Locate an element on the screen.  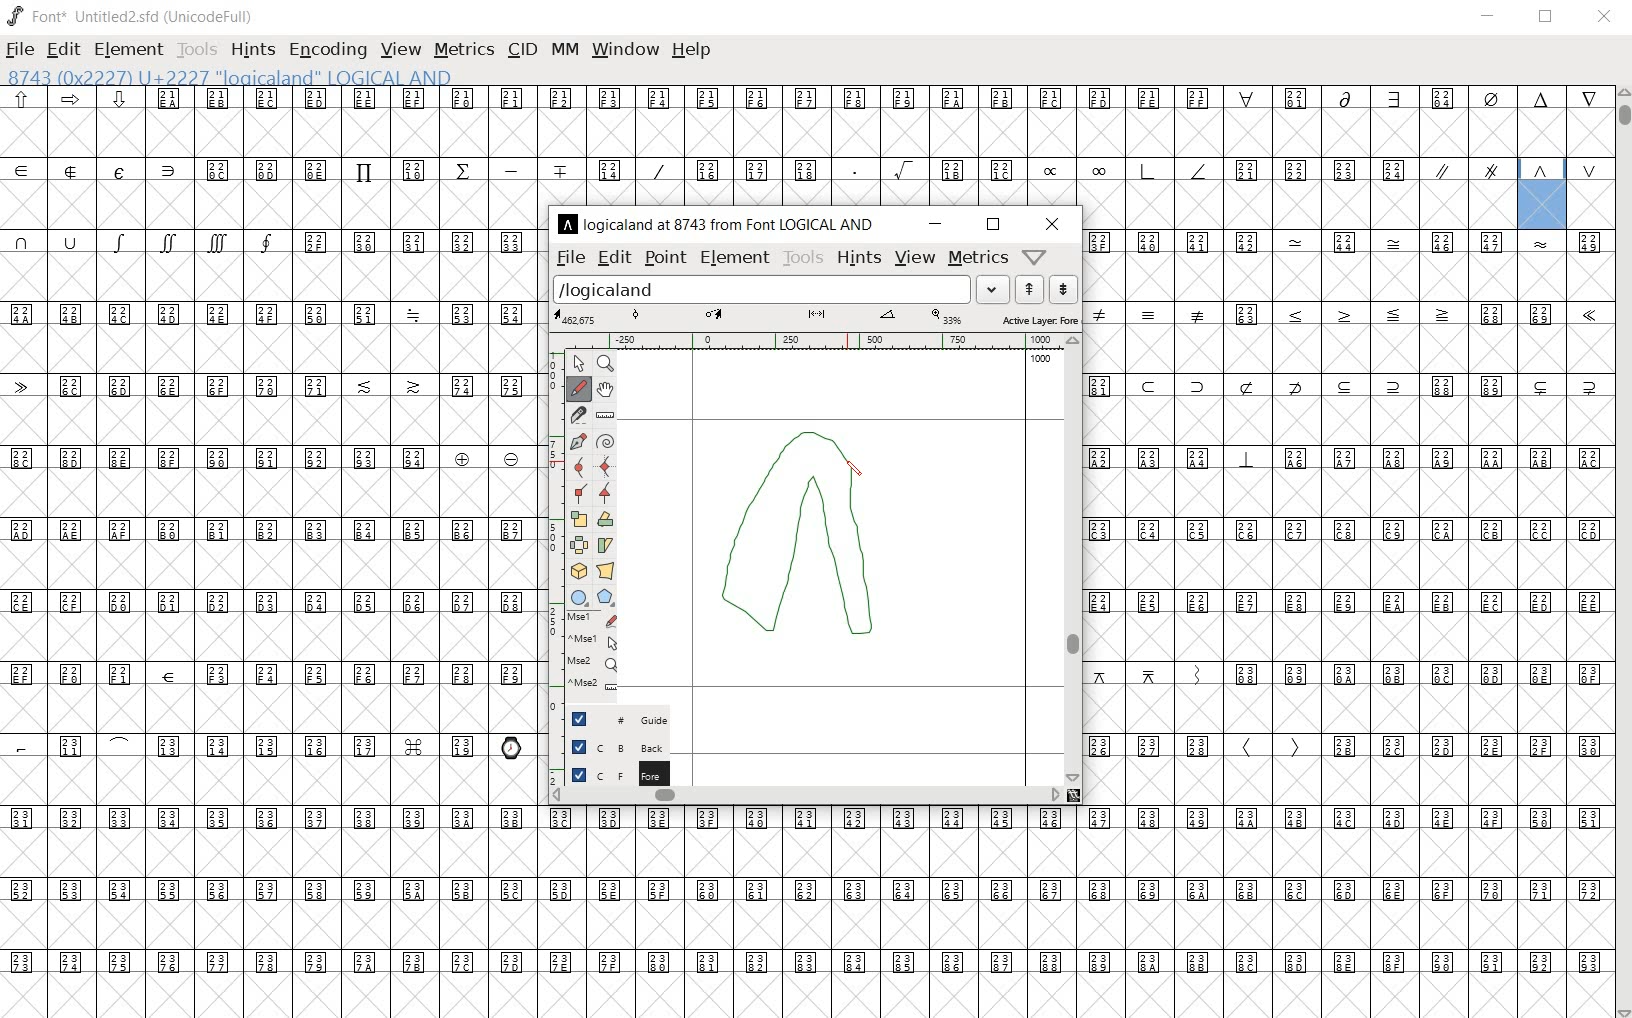
point is located at coordinates (665, 258).